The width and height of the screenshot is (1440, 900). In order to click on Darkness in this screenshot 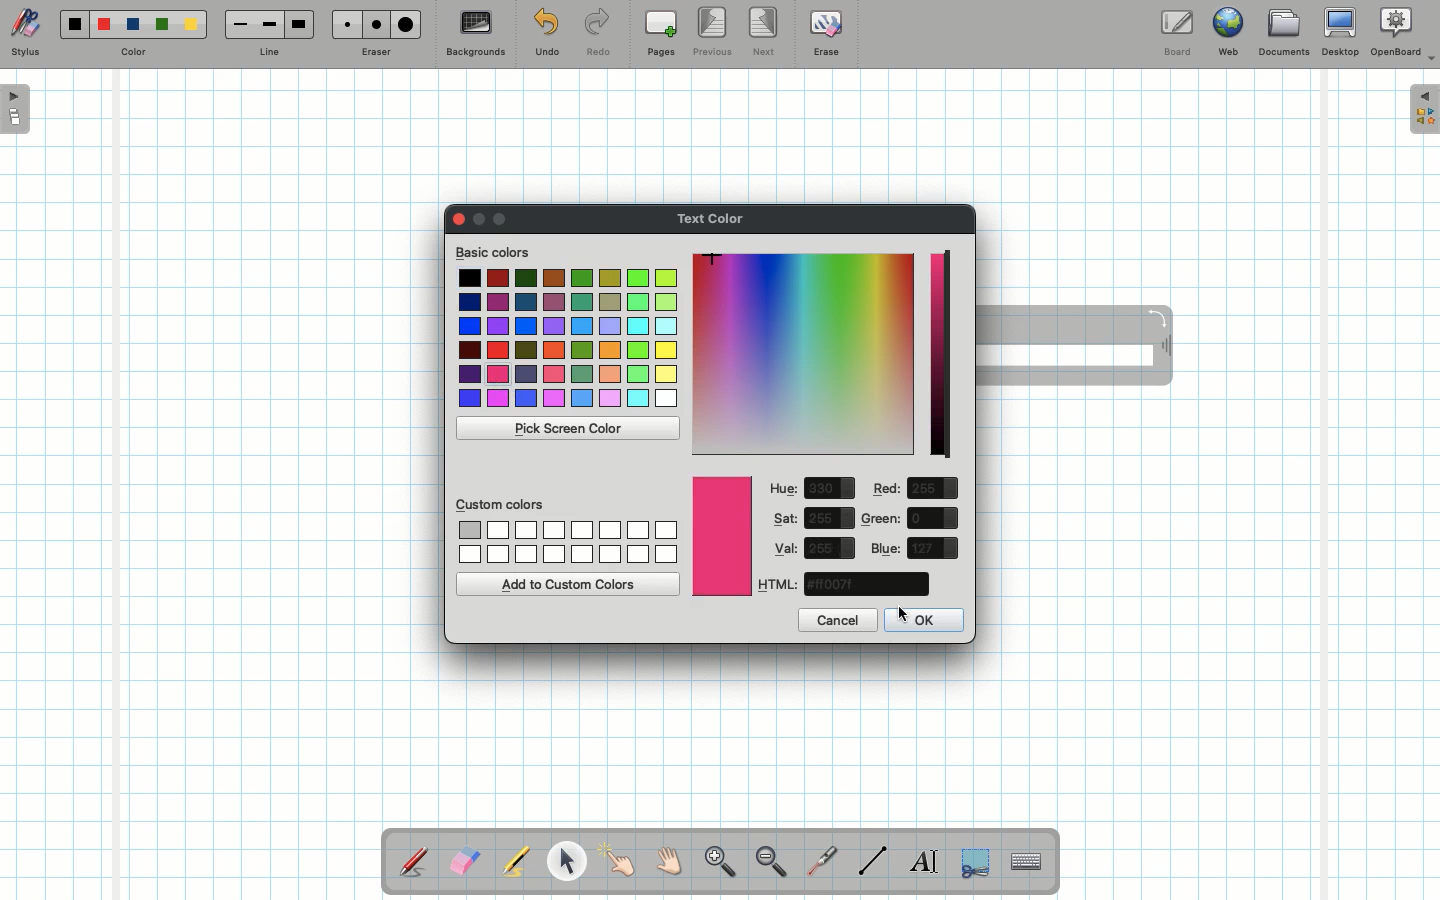, I will do `click(945, 356)`.